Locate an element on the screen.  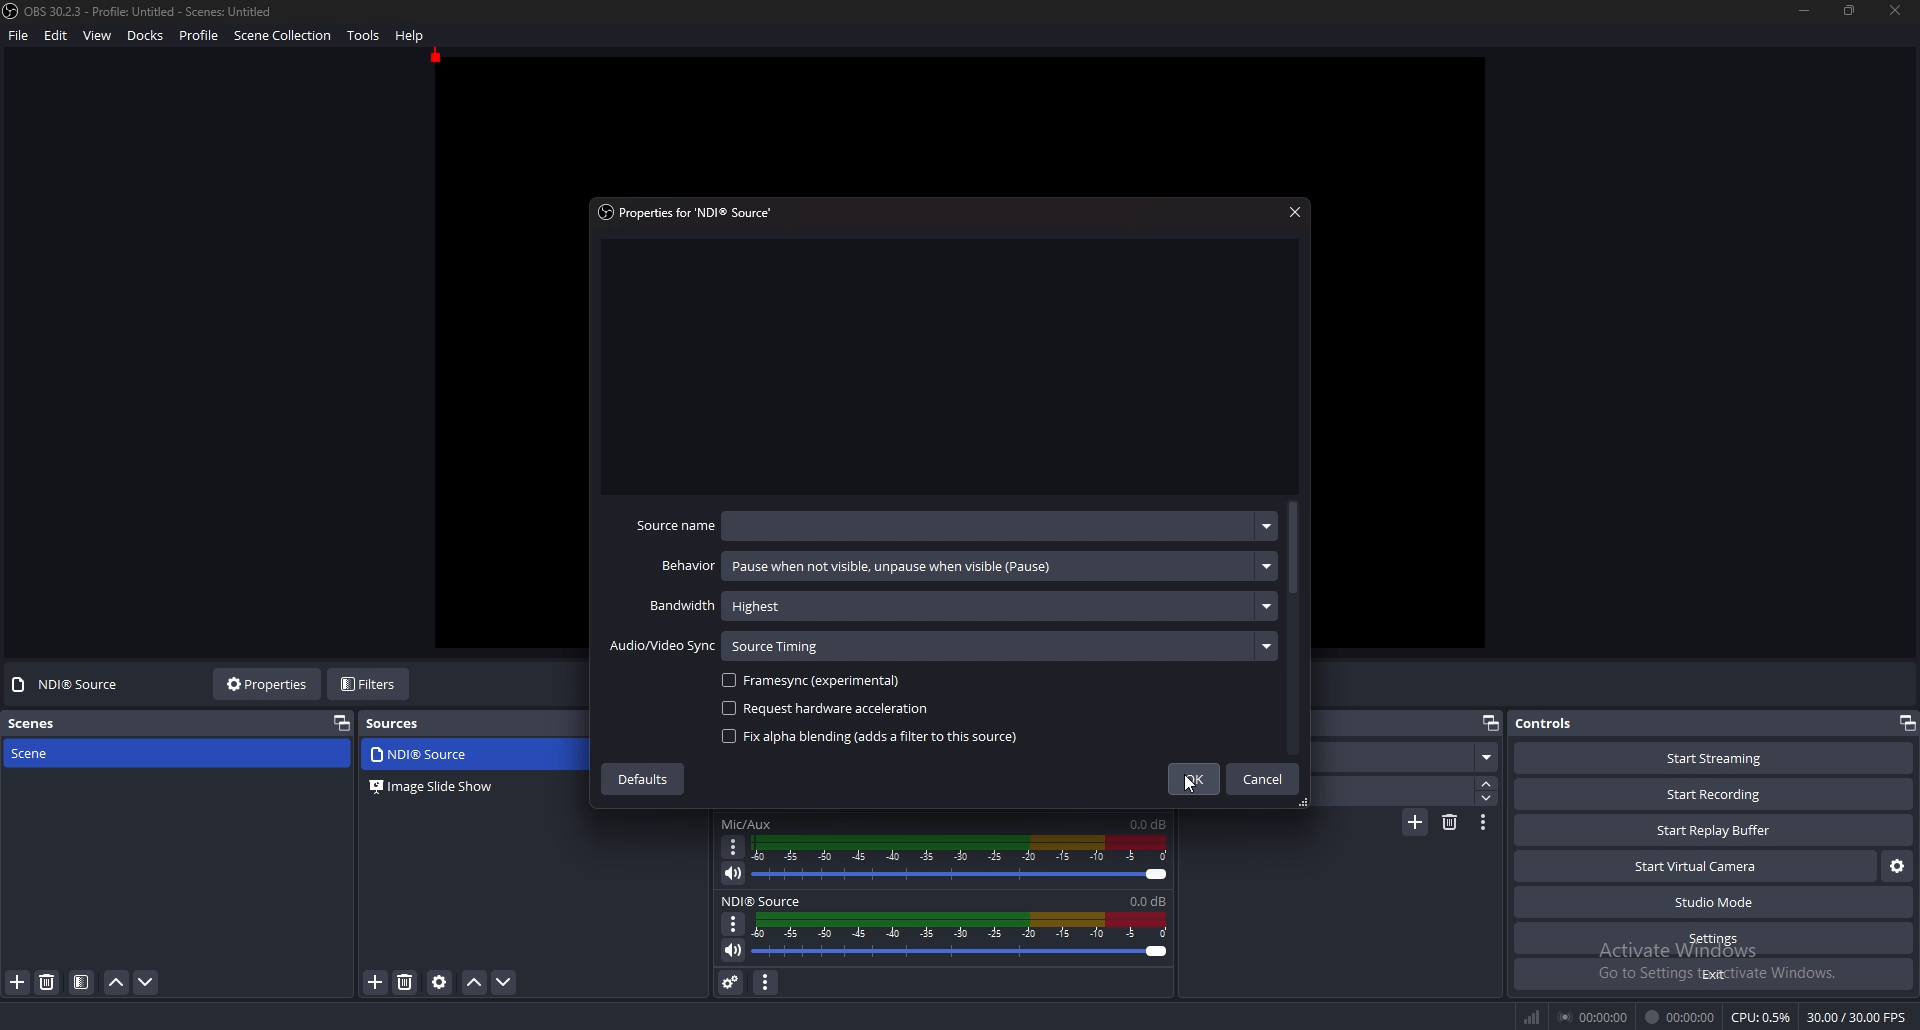
source properties is located at coordinates (440, 982).